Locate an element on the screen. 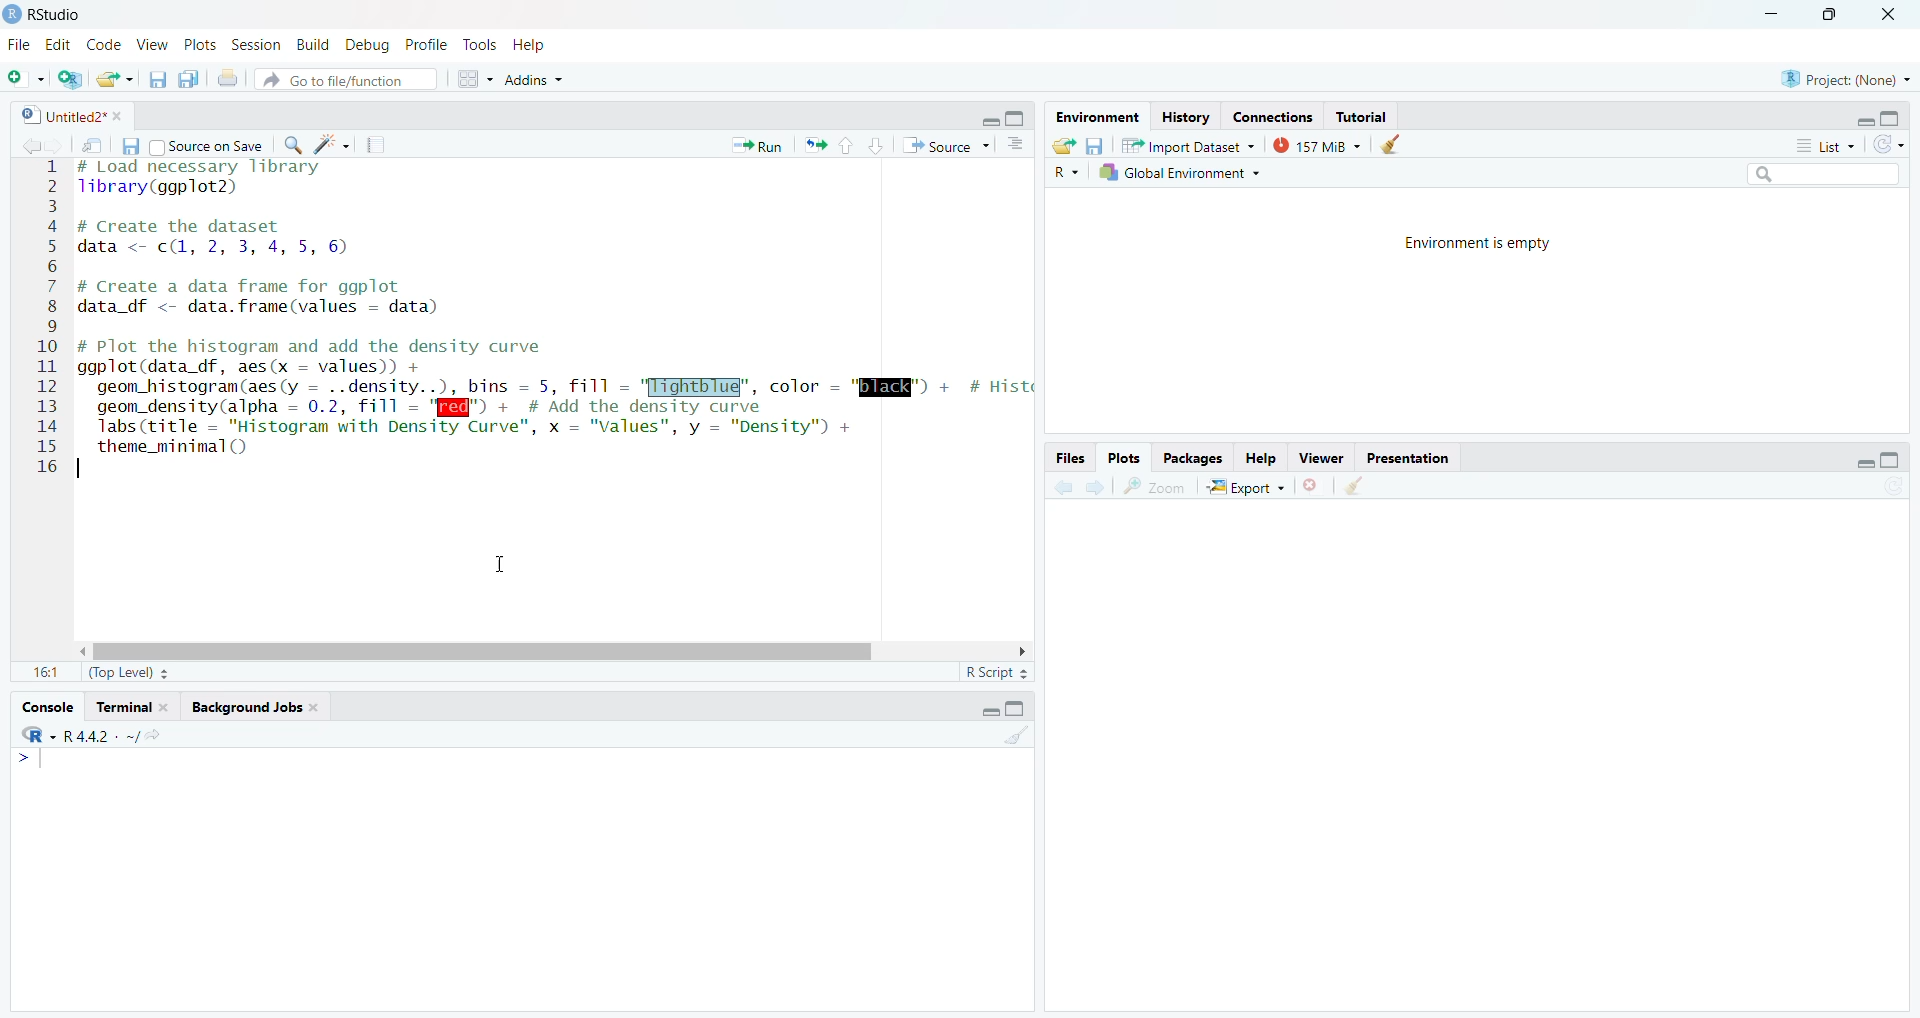  print the current file is located at coordinates (228, 81).